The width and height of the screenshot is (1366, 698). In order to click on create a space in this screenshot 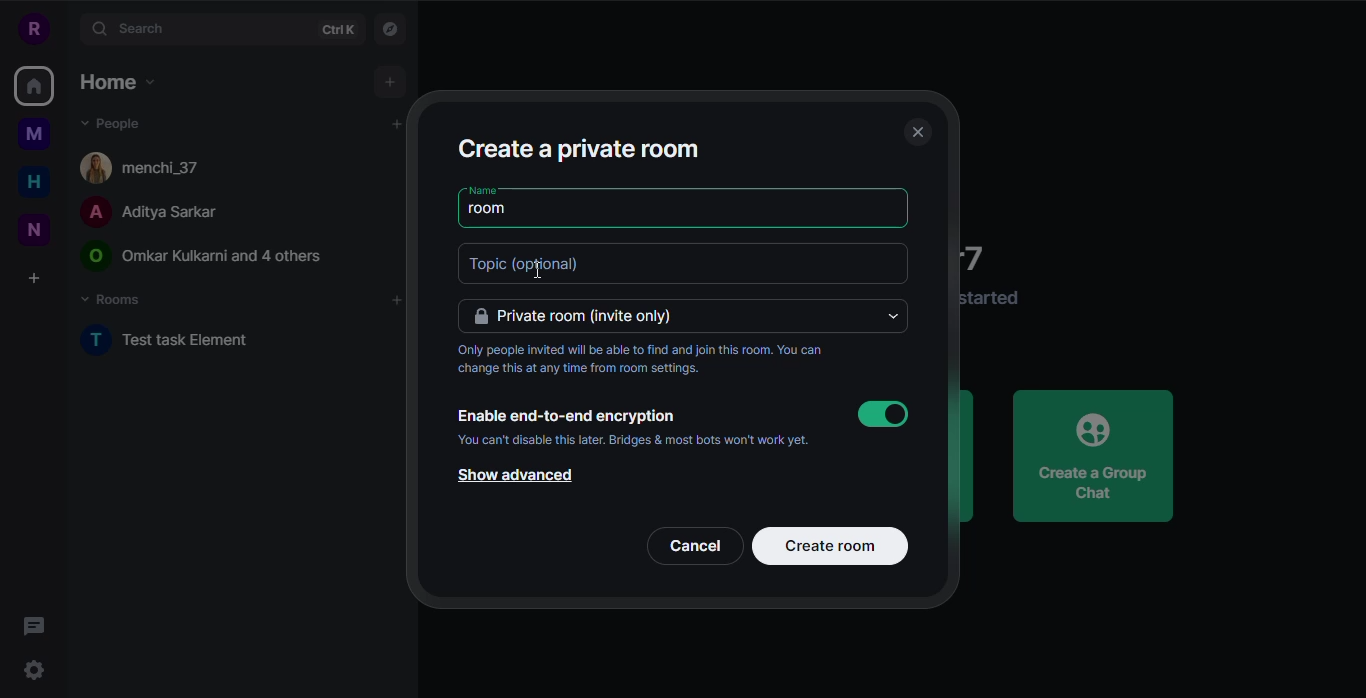, I will do `click(34, 278)`.